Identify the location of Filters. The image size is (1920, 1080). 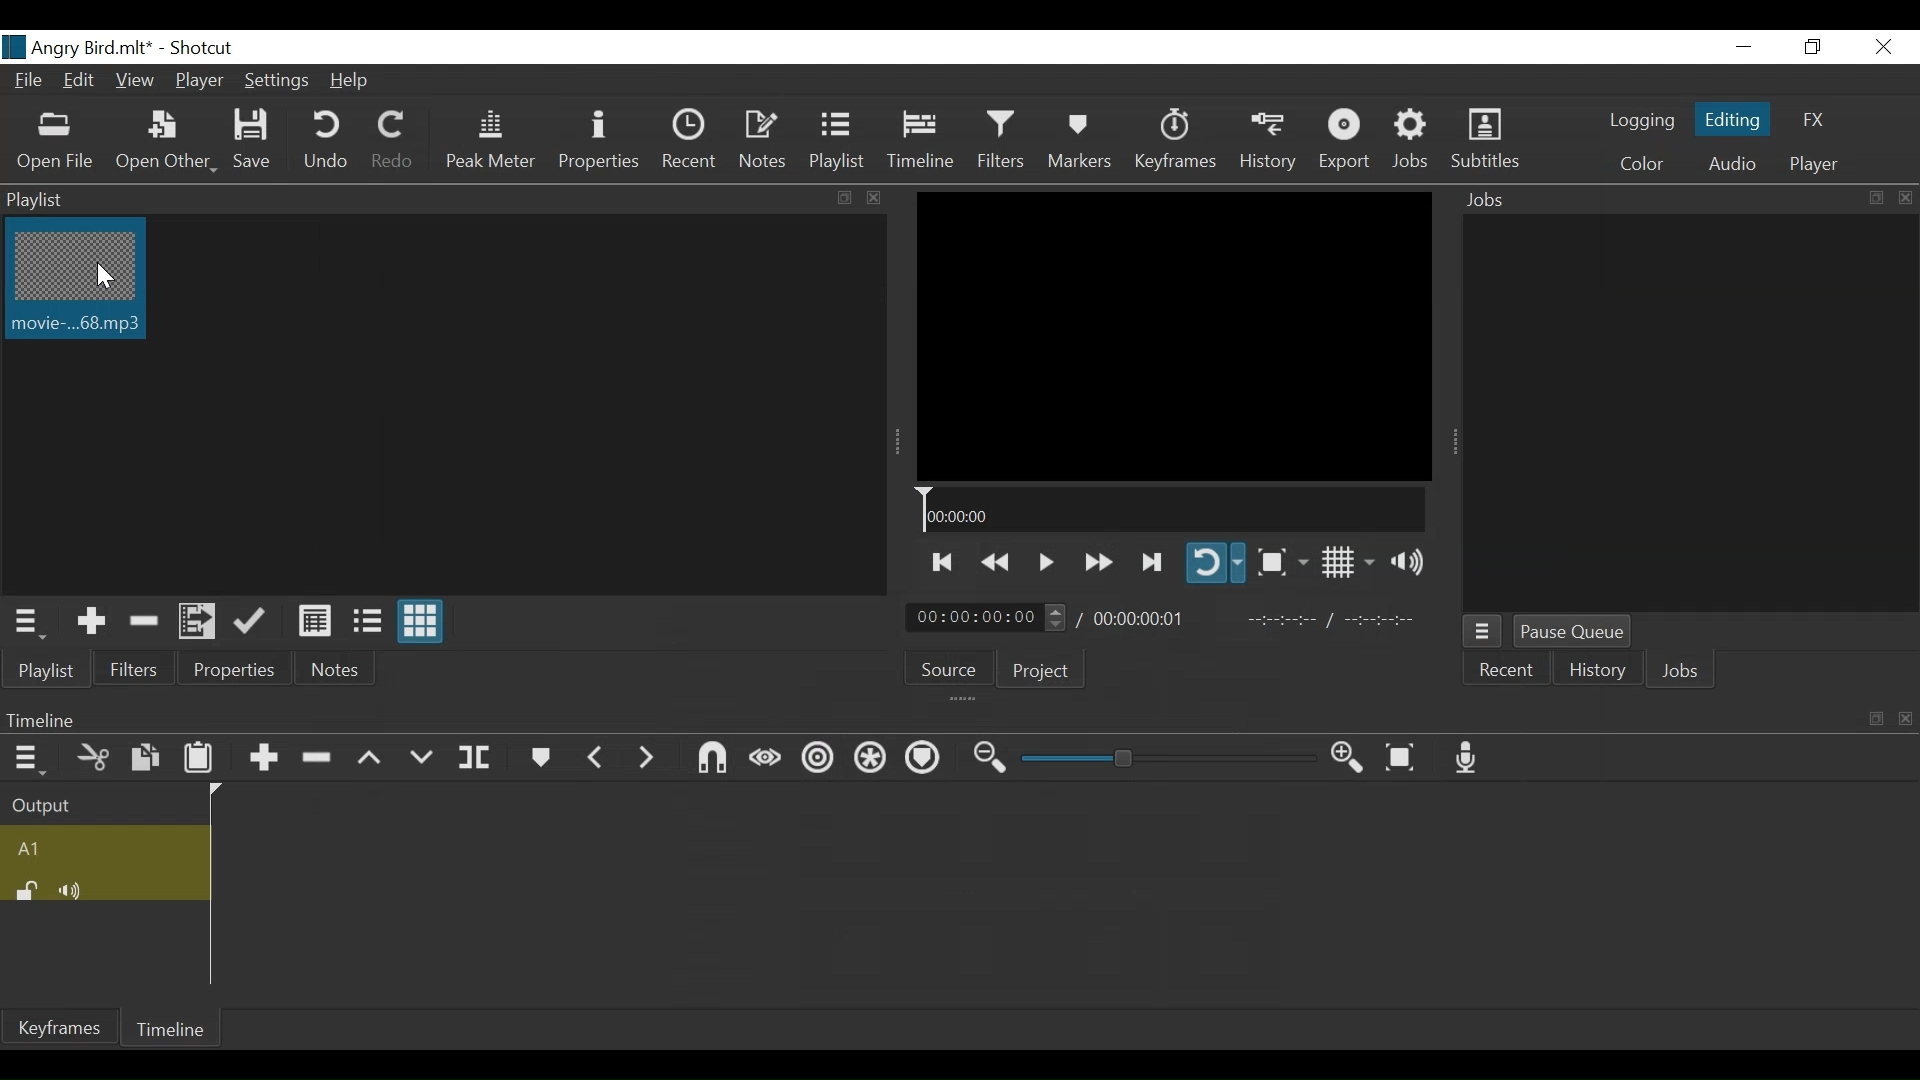
(1001, 140).